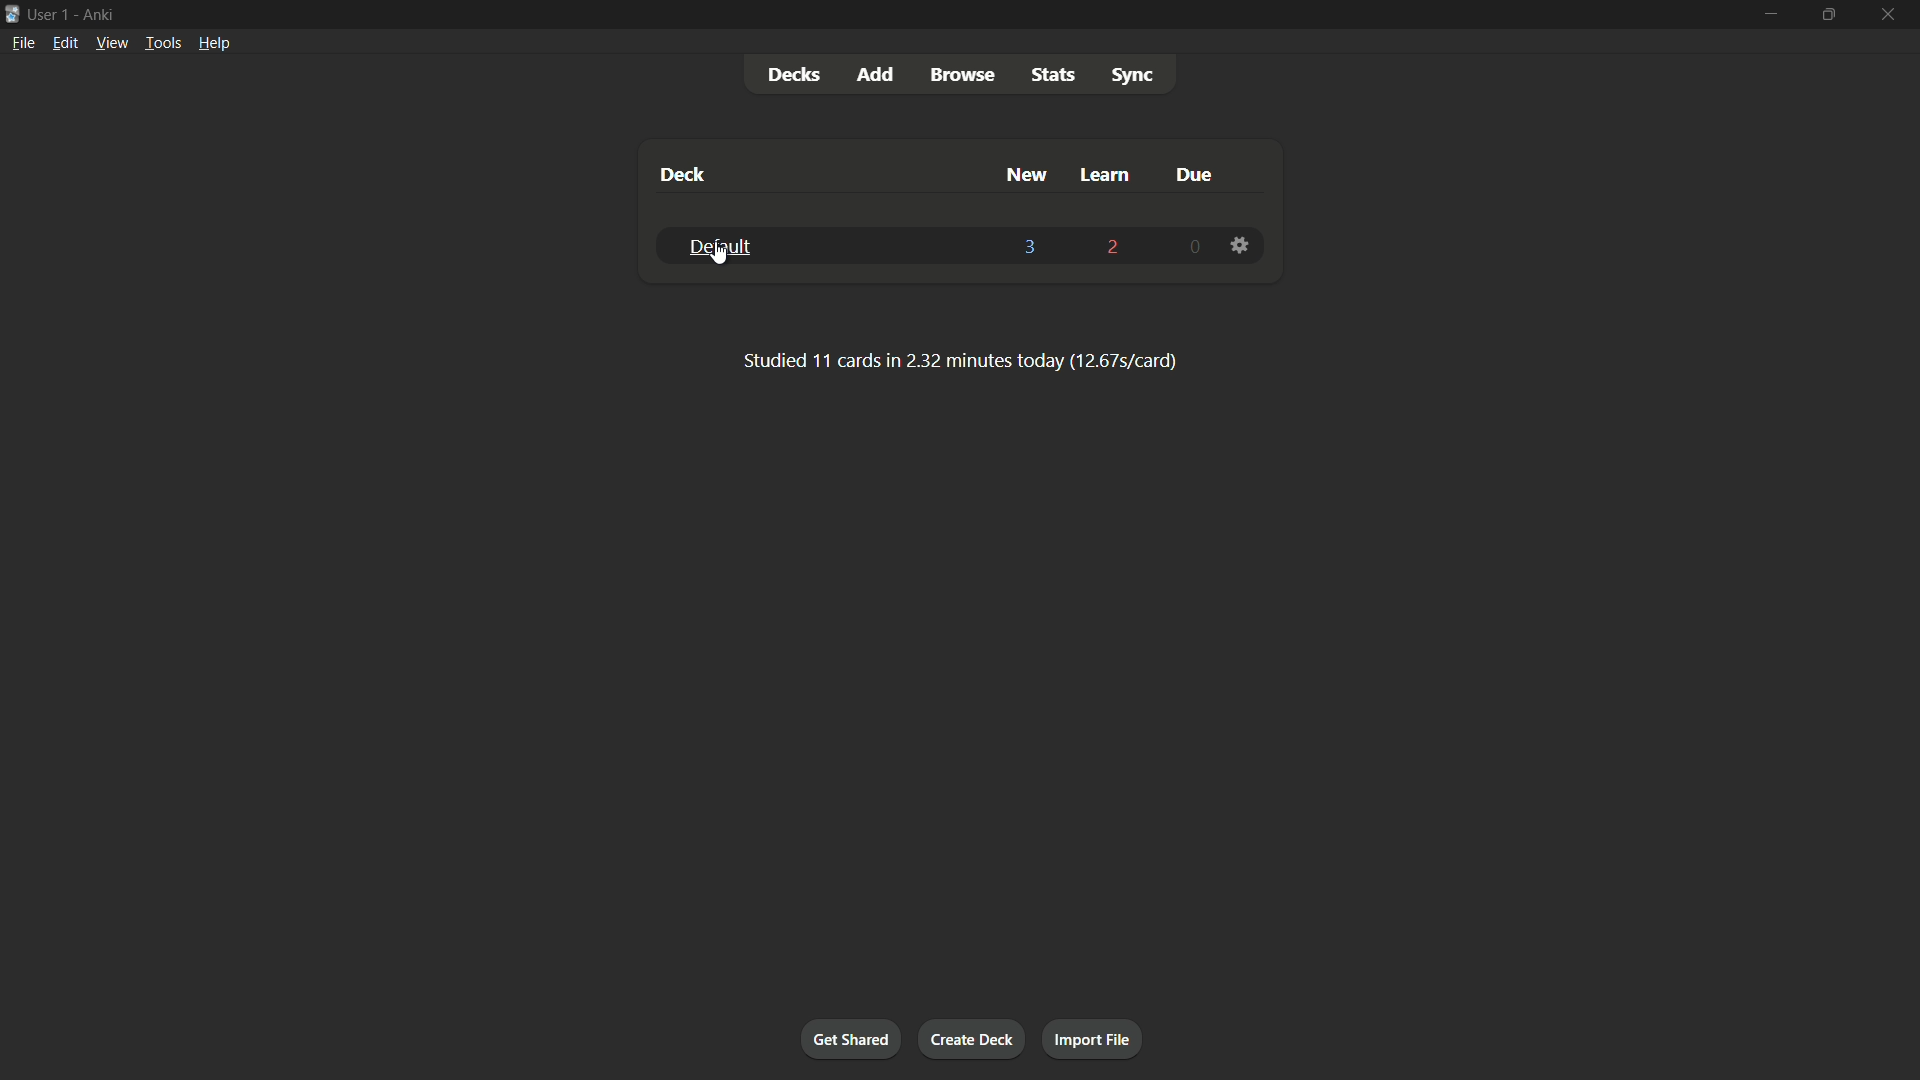 This screenshot has height=1080, width=1920. I want to click on close app, so click(1892, 14).